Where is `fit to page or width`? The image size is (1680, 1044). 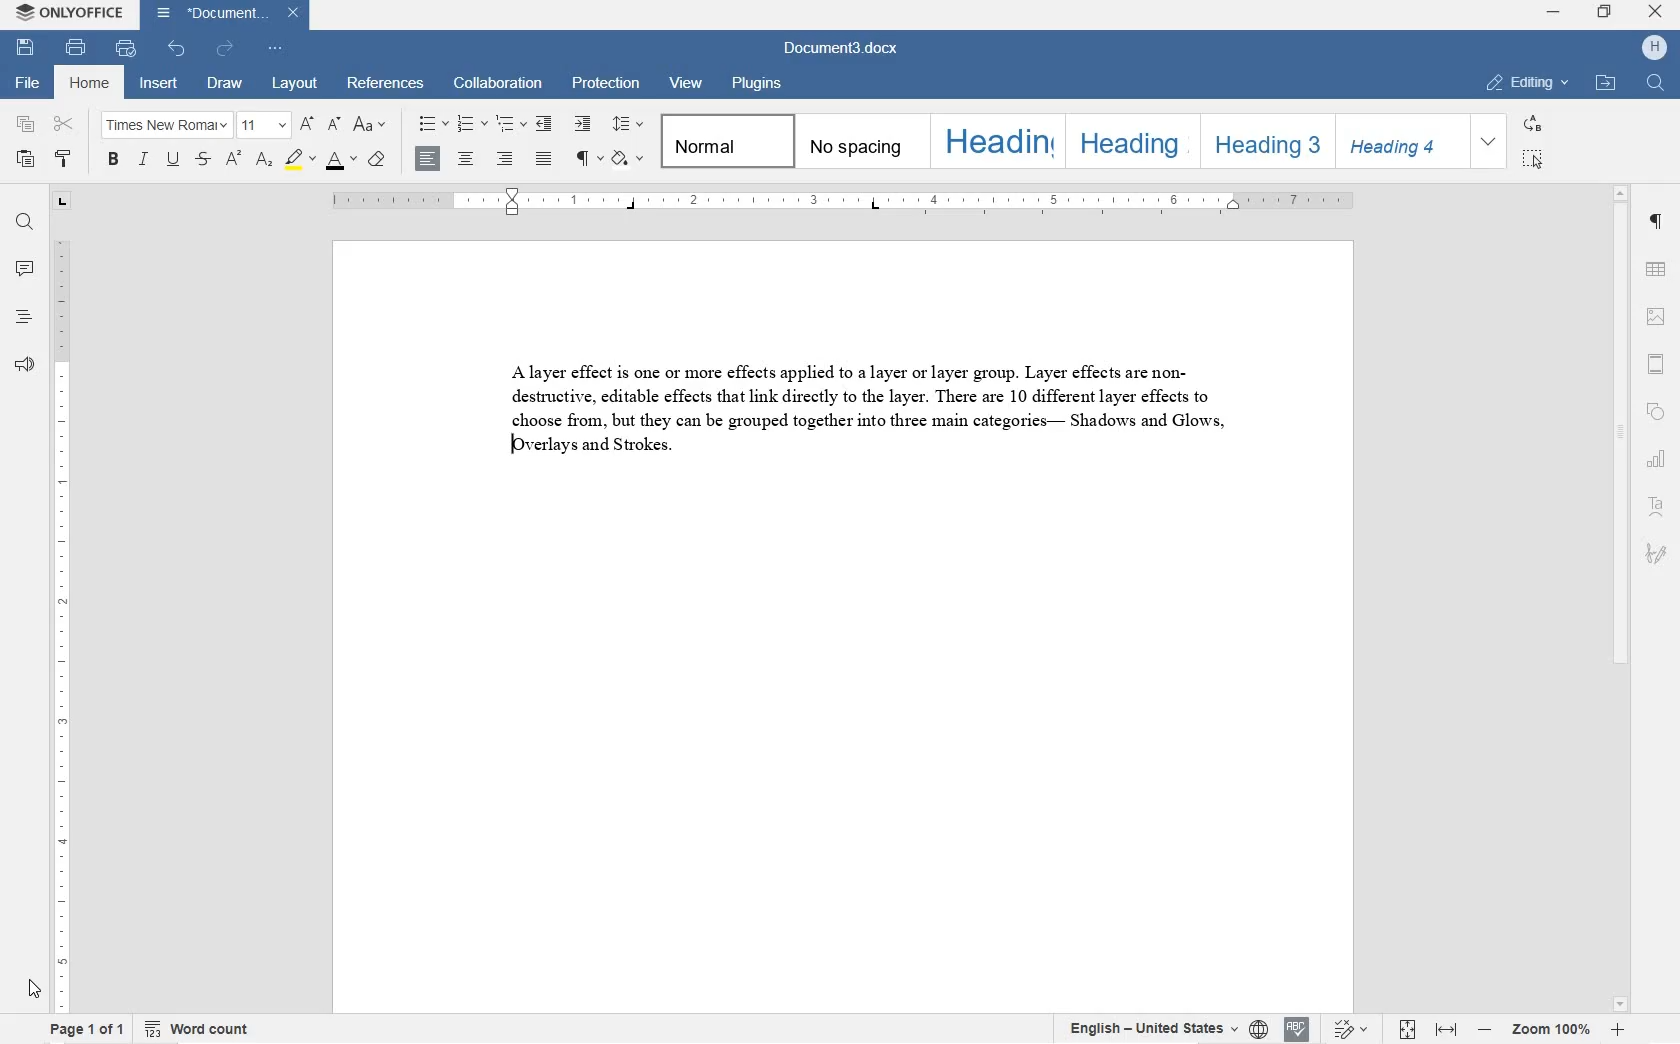 fit to page or width is located at coordinates (1427, 1029).